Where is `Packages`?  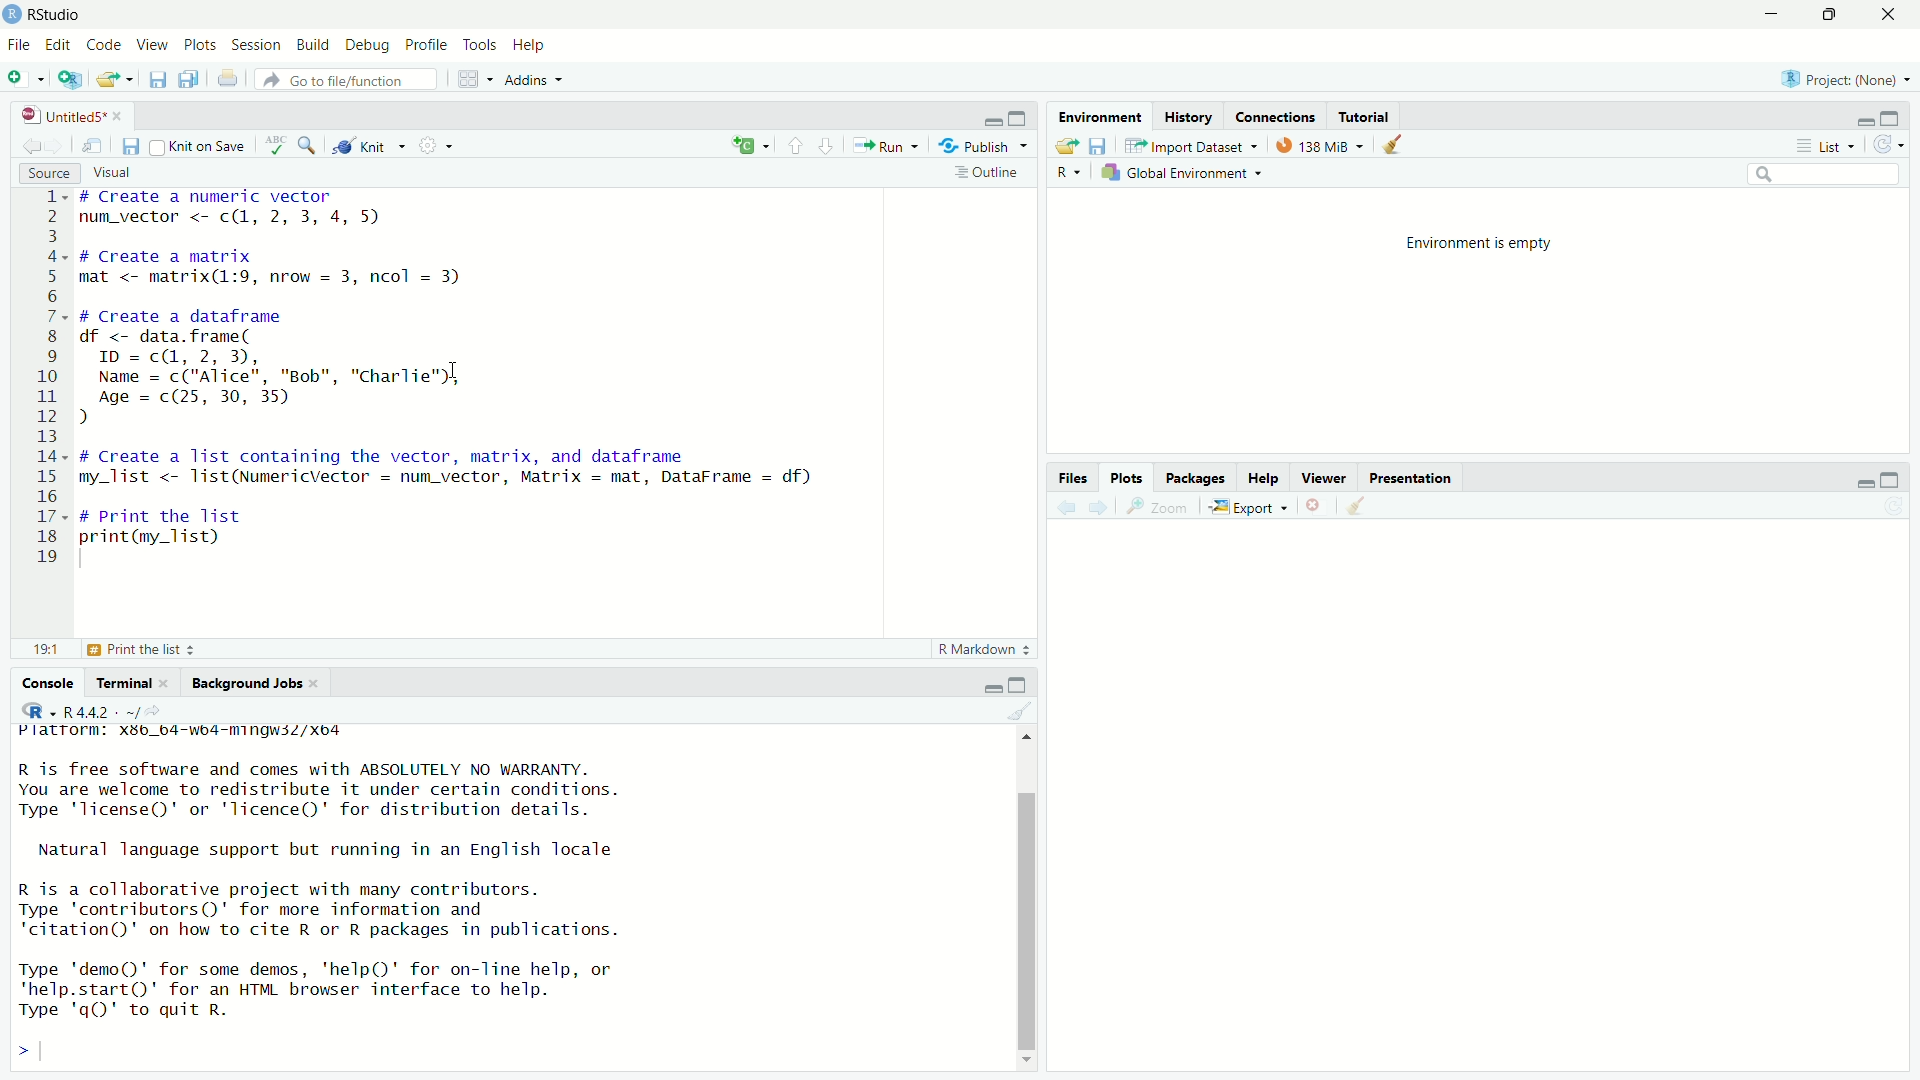
Packages is located at coordinates (1196, 479).